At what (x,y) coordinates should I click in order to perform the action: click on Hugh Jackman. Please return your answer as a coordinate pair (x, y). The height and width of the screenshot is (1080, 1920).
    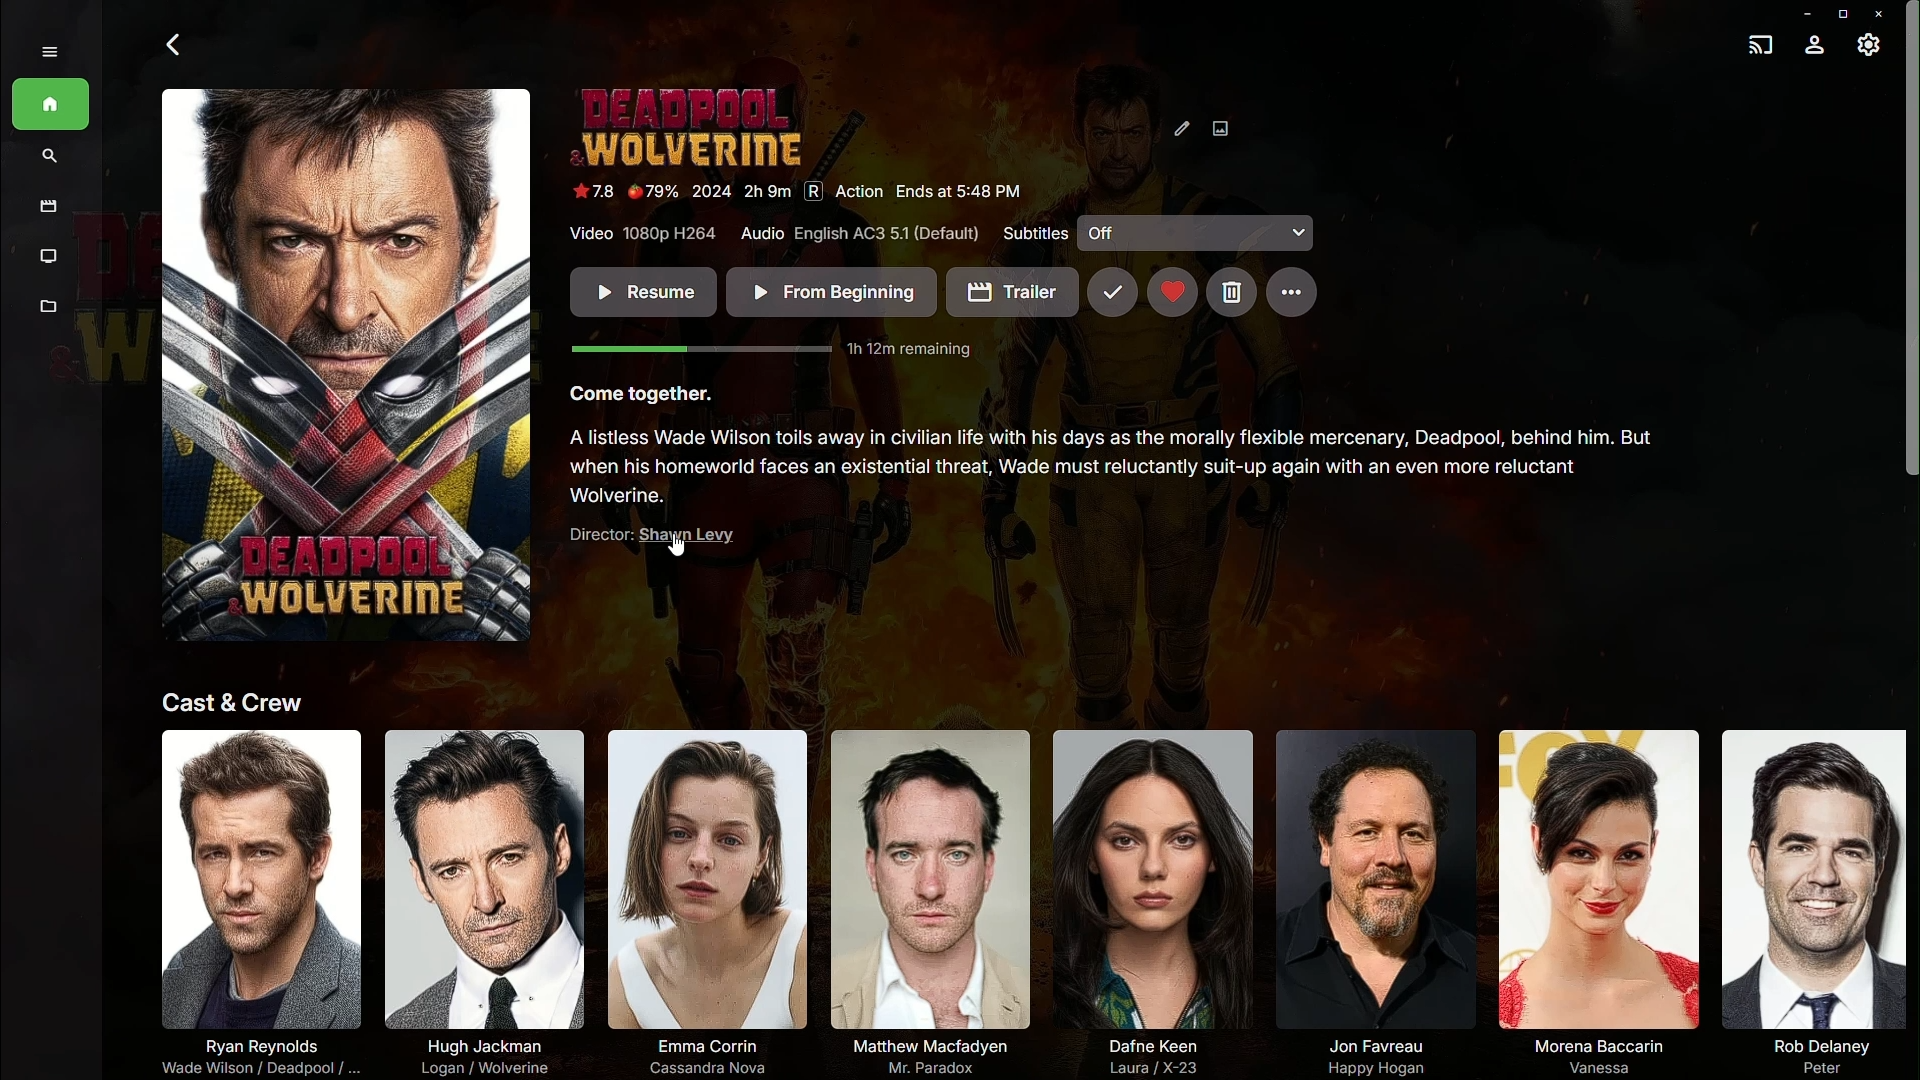
    Looking at the image, I should click on (482, 896).